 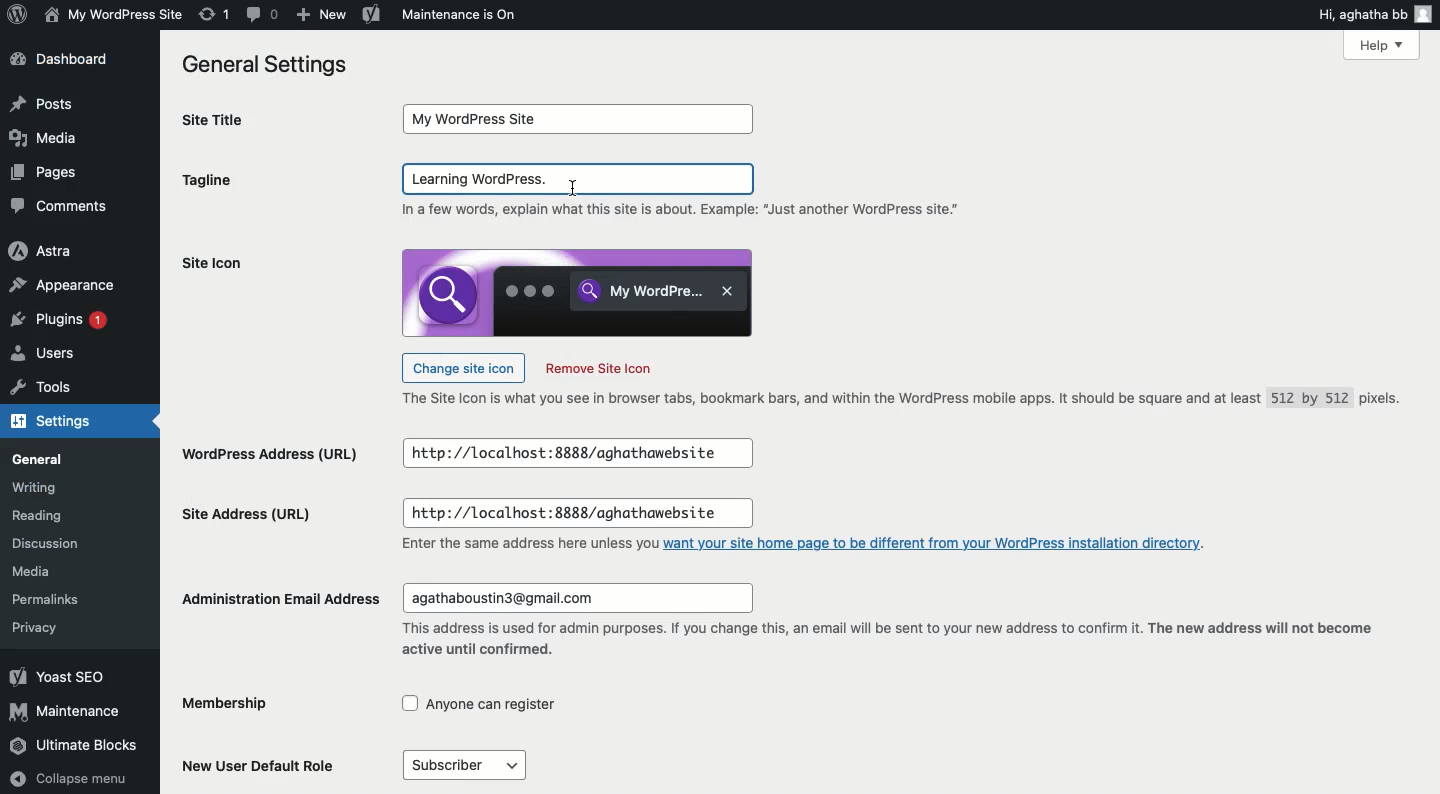 What do you see at coordinates (66, 287) in the screenshot?
I see `Appearance` at bounding box center [66, 287].